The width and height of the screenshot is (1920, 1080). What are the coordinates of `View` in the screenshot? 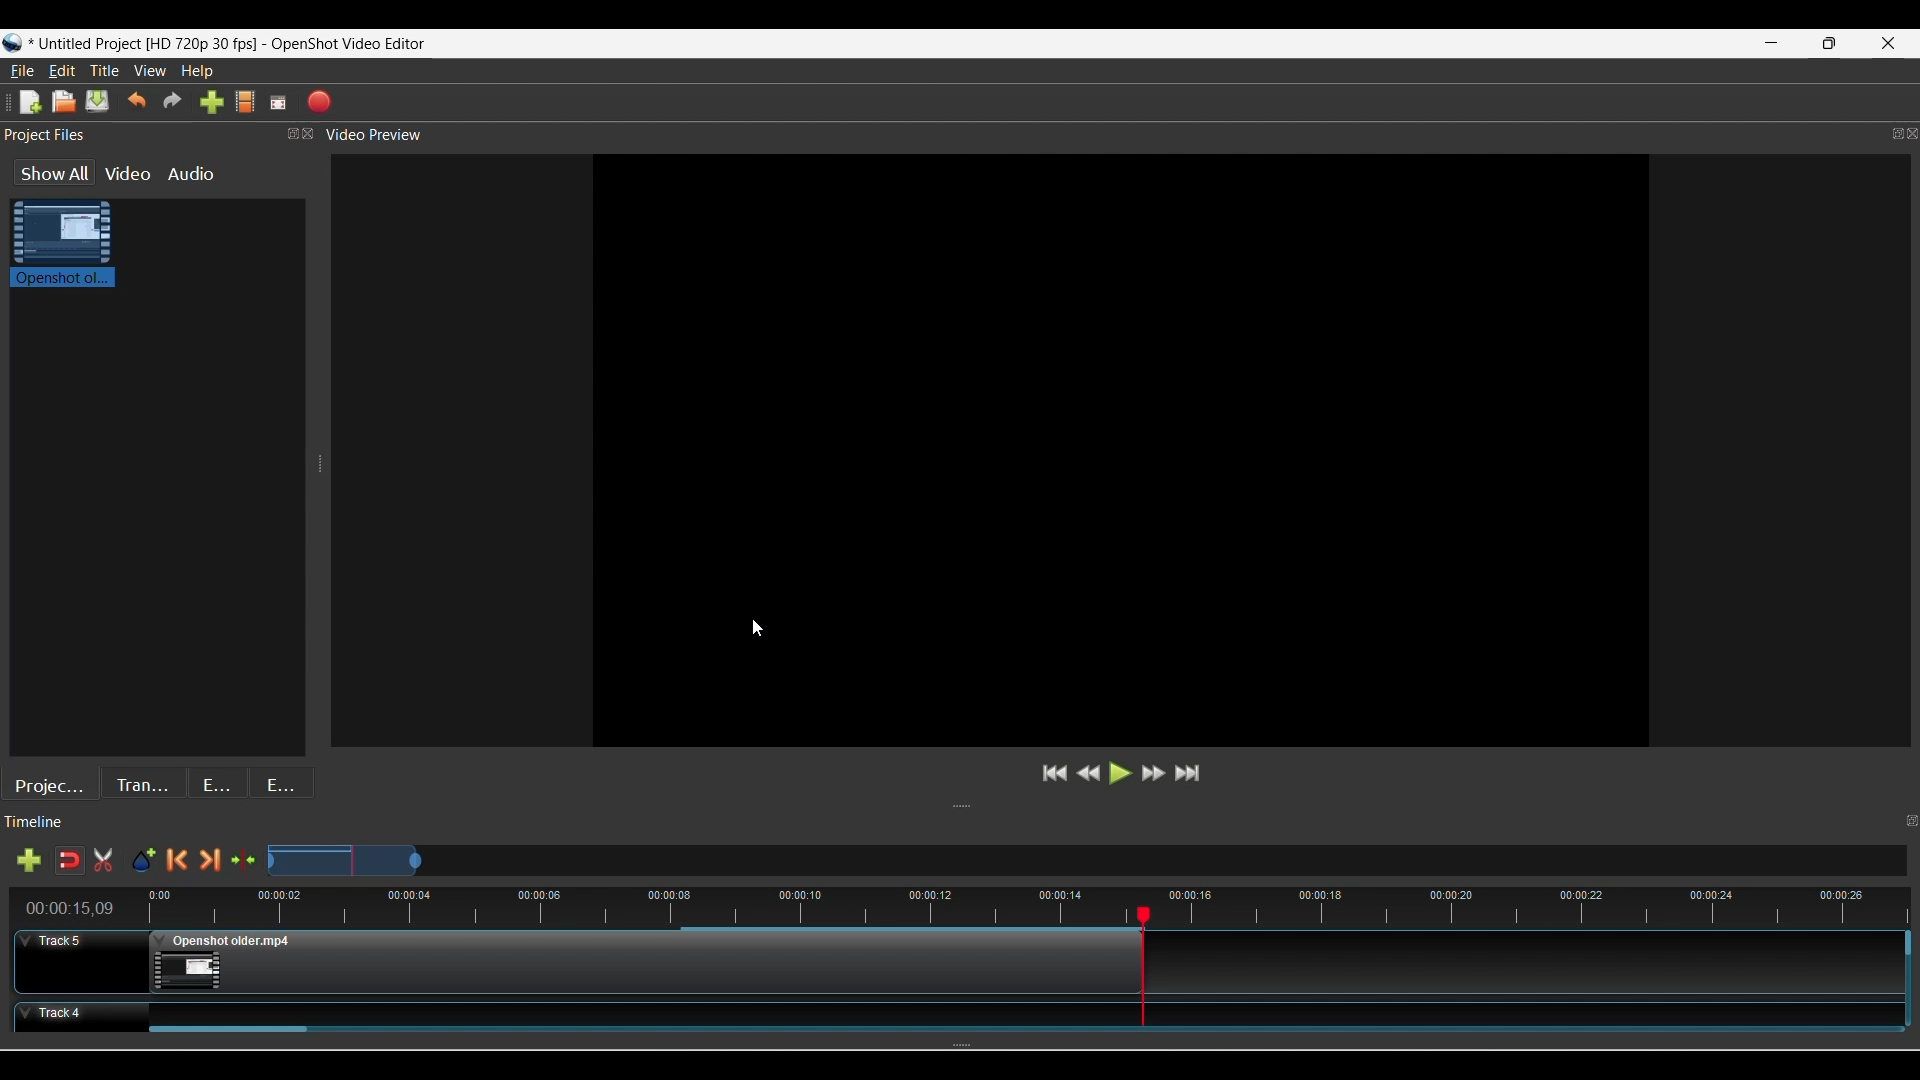 It's located at (151, 71).